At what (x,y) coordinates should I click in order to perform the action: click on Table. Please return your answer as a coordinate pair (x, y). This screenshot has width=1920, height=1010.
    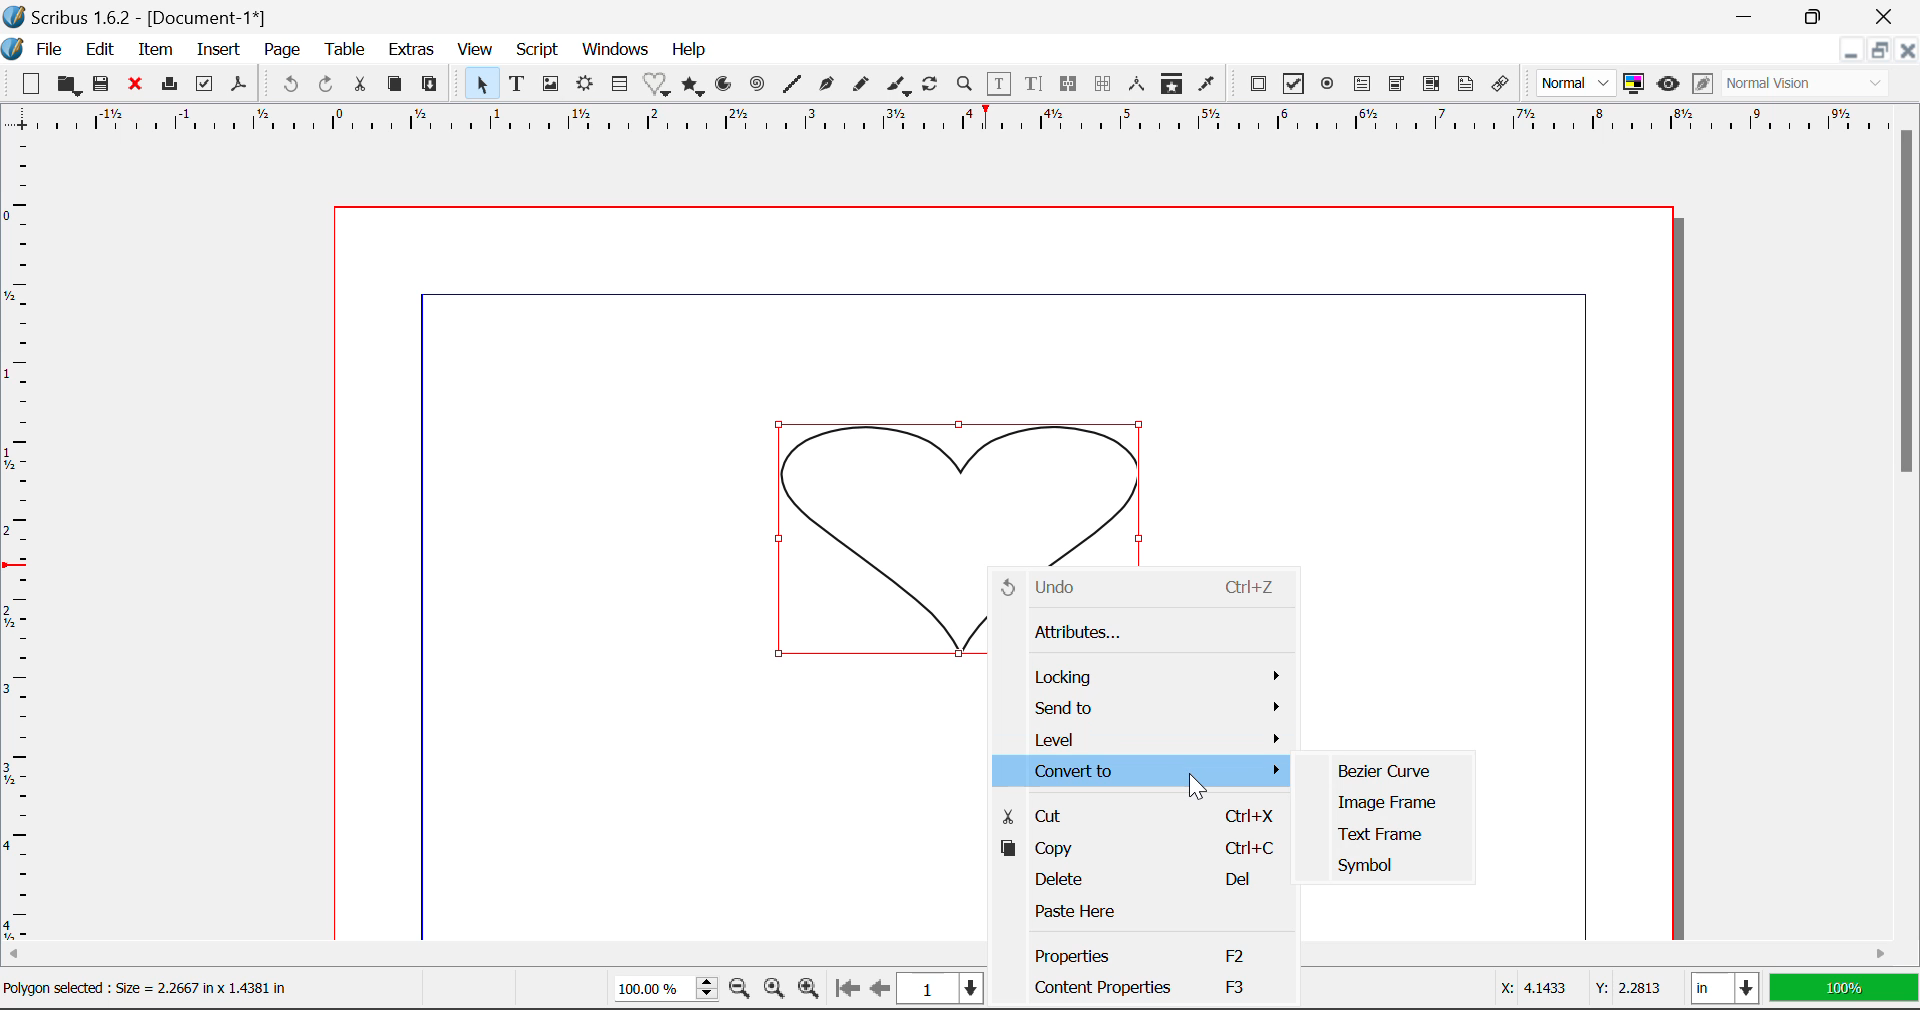
    Looking at the image, I should click on (348, 49).